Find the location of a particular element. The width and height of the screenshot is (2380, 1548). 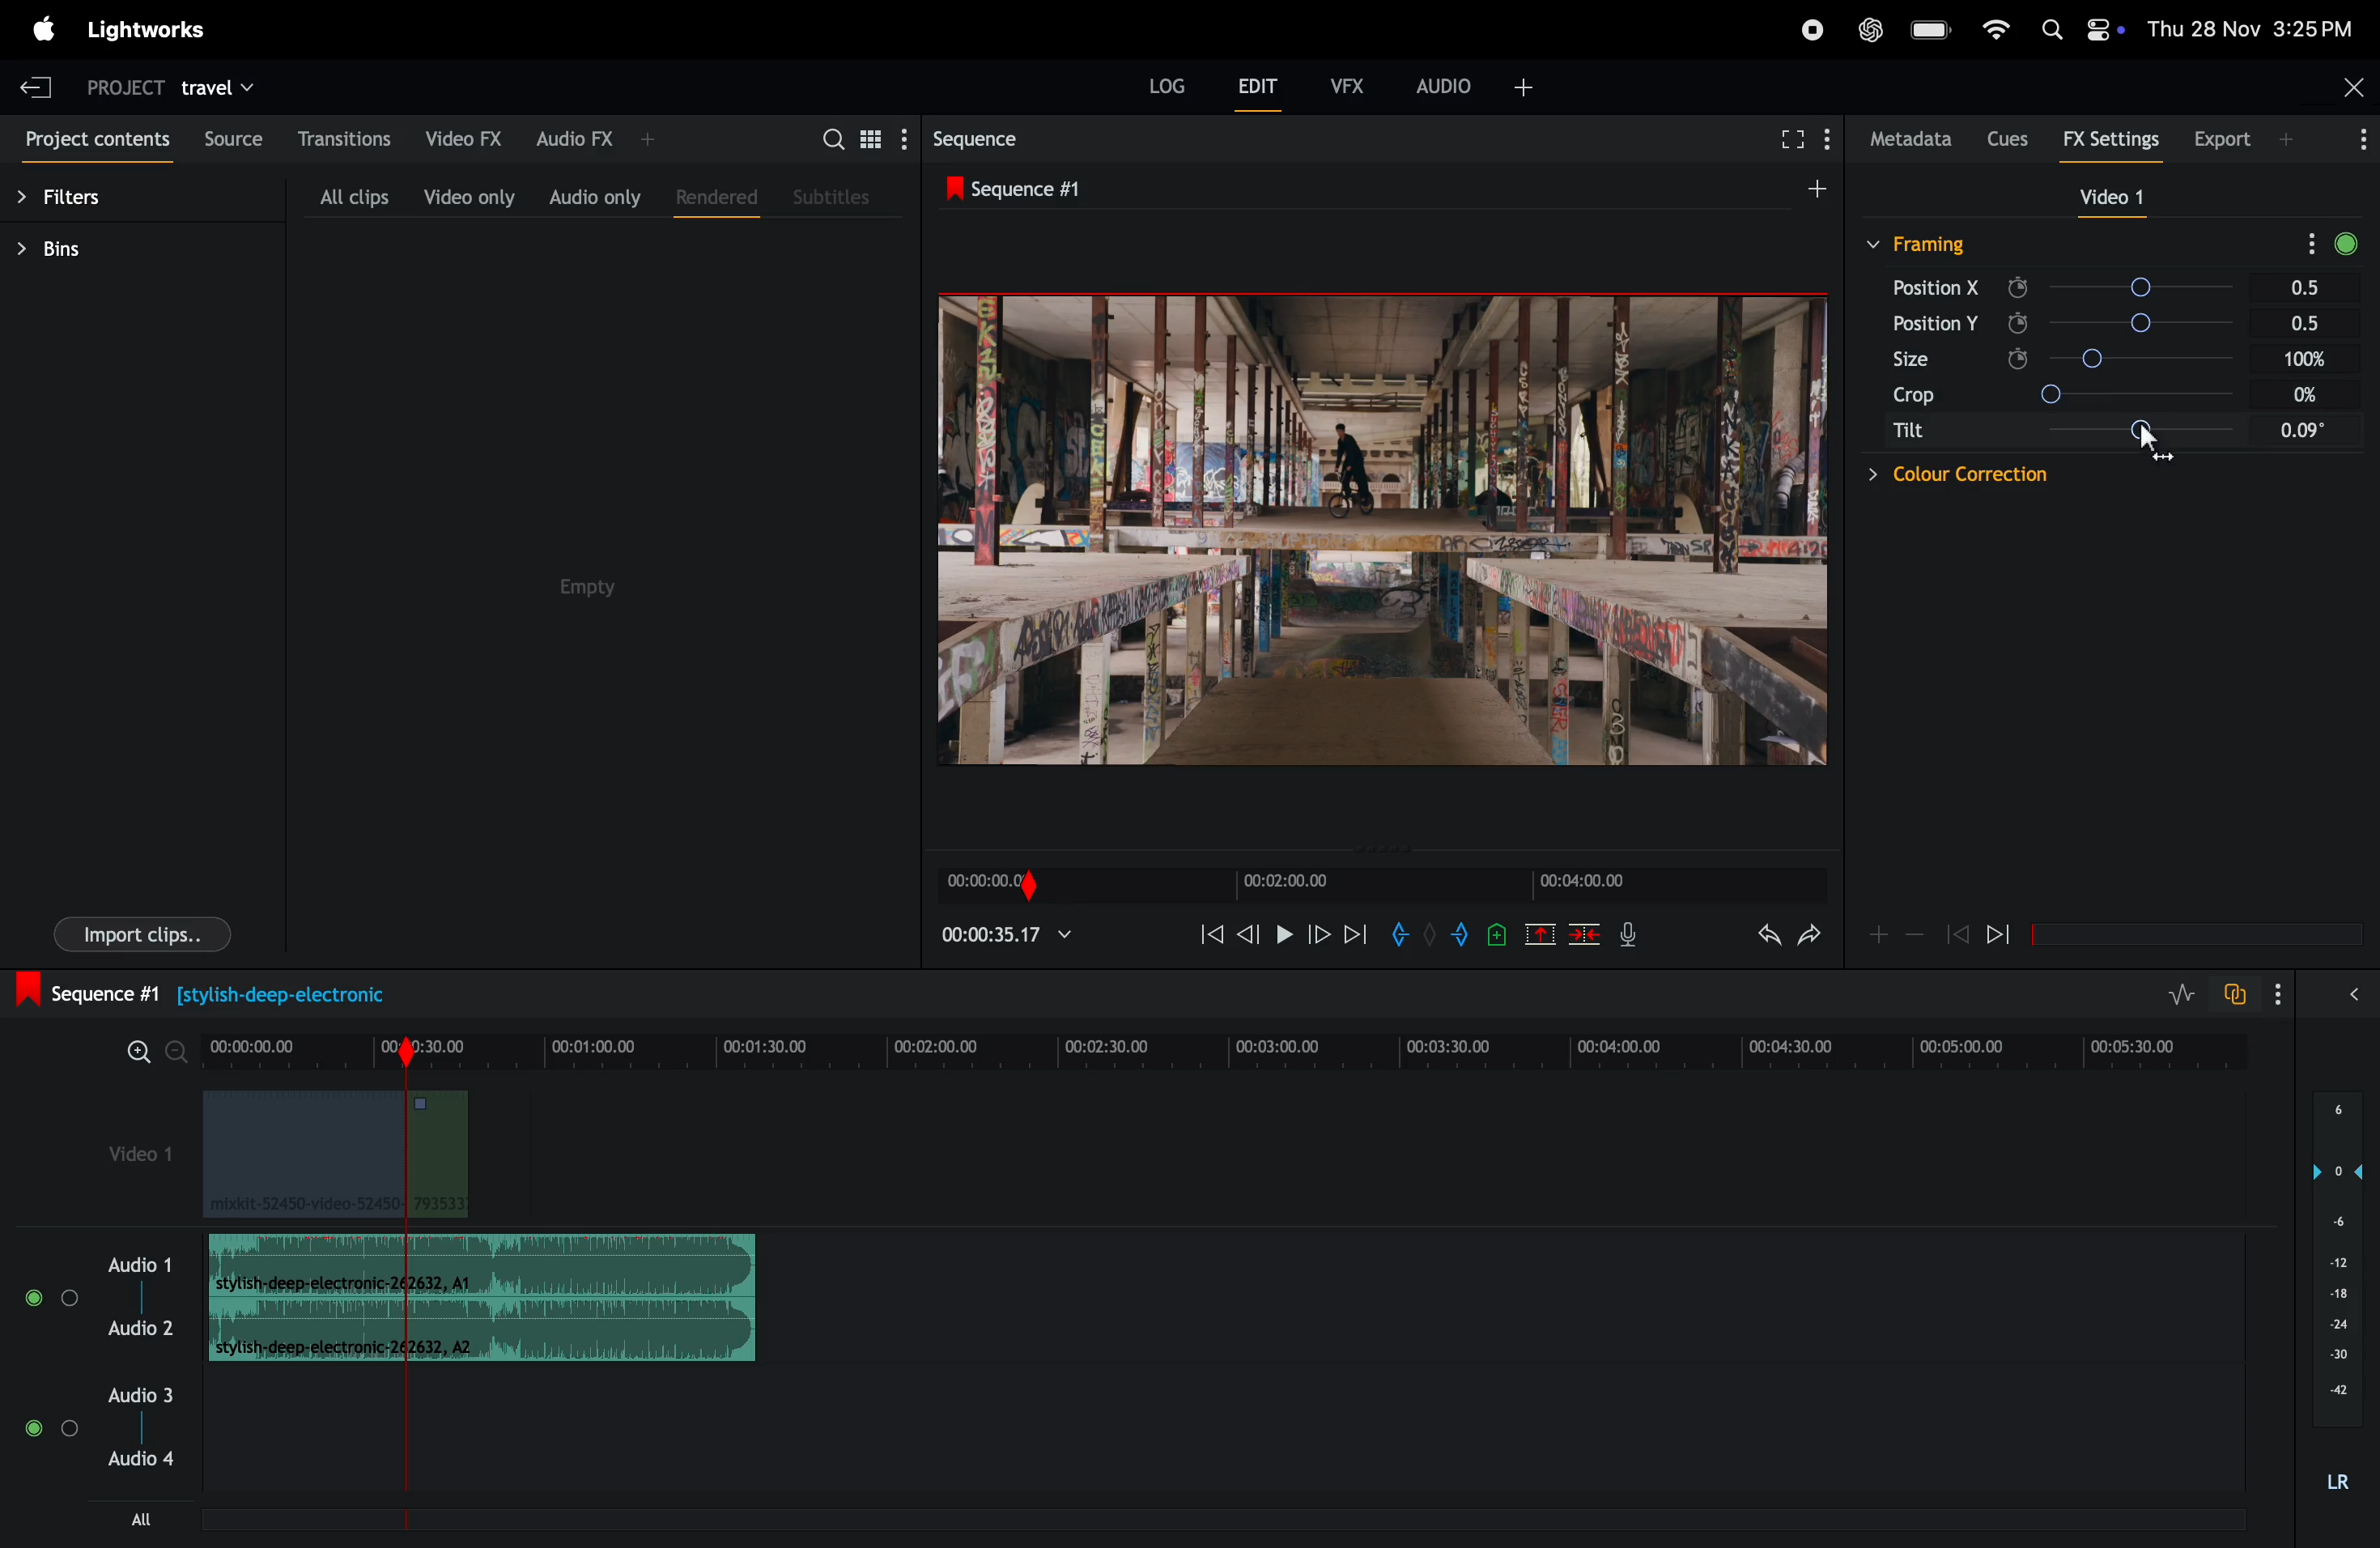

Audio 2 is located at coordinates (142, 1332).